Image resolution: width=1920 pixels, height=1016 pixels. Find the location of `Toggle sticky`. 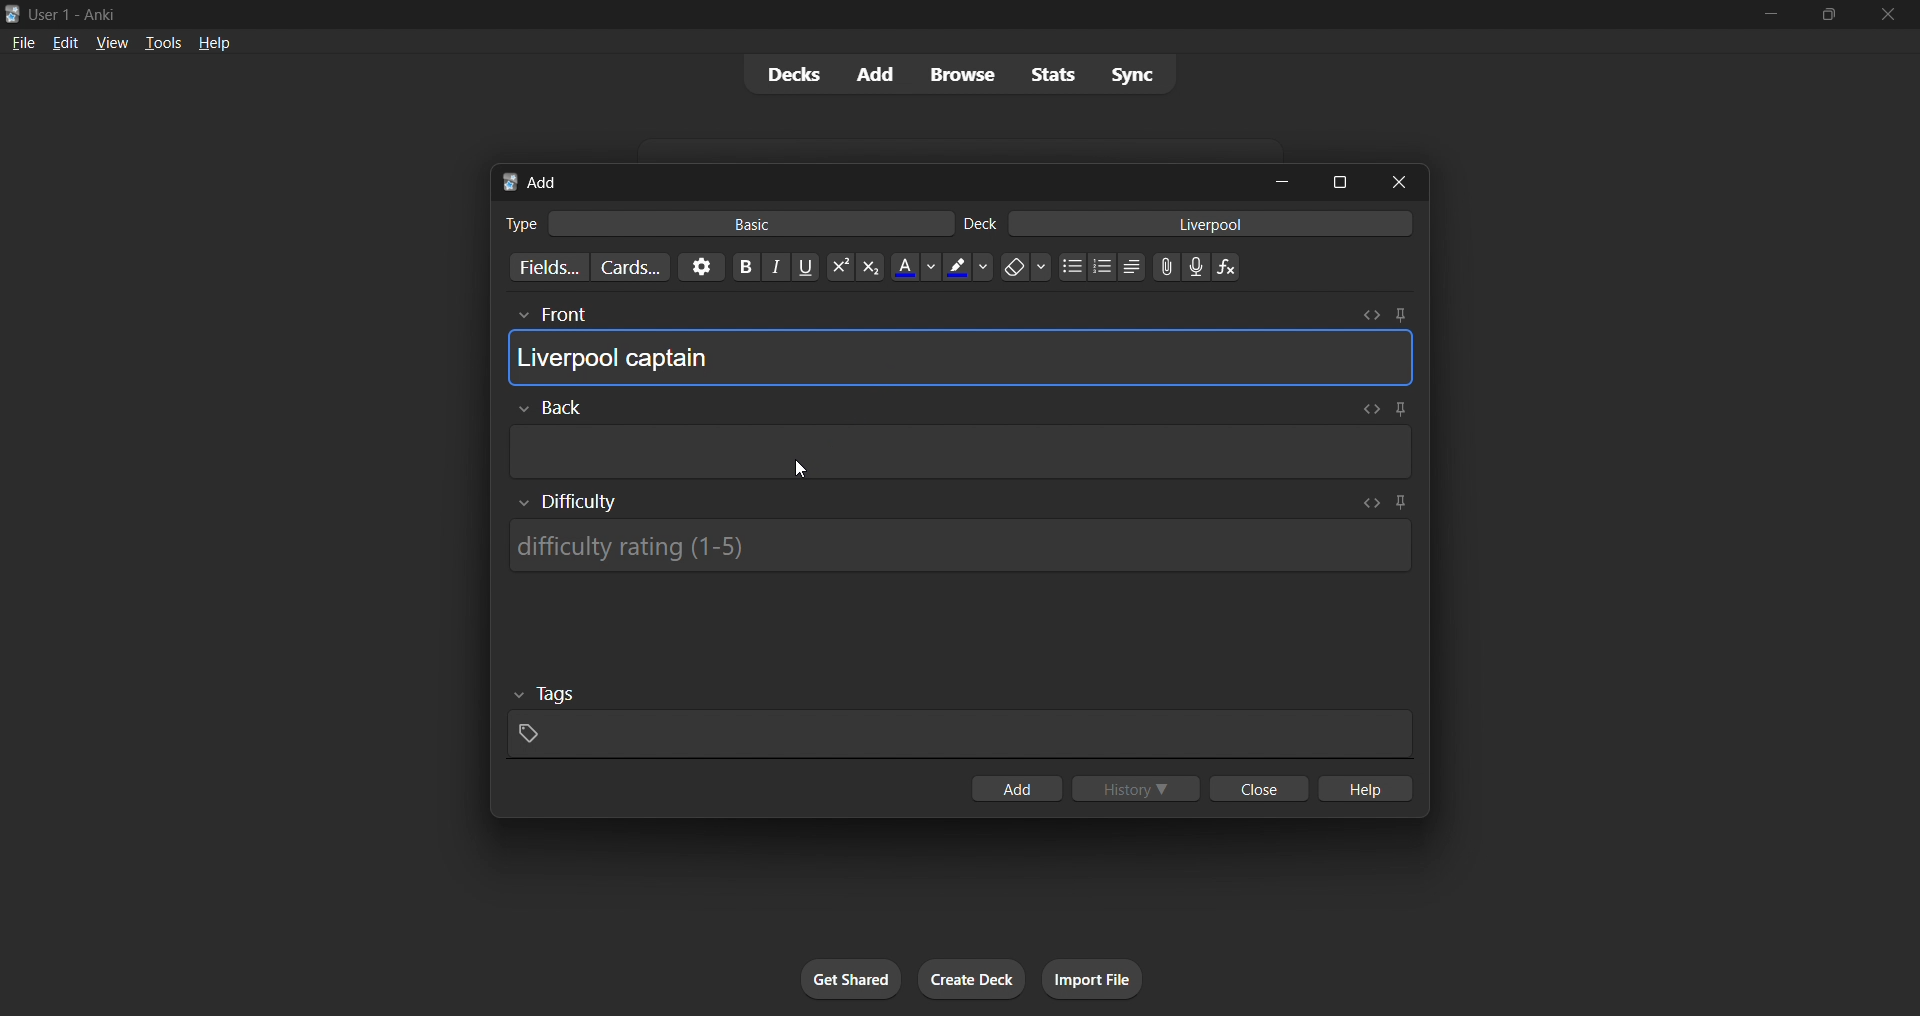

Toggle sticky is located at coordinates (1397, 411).